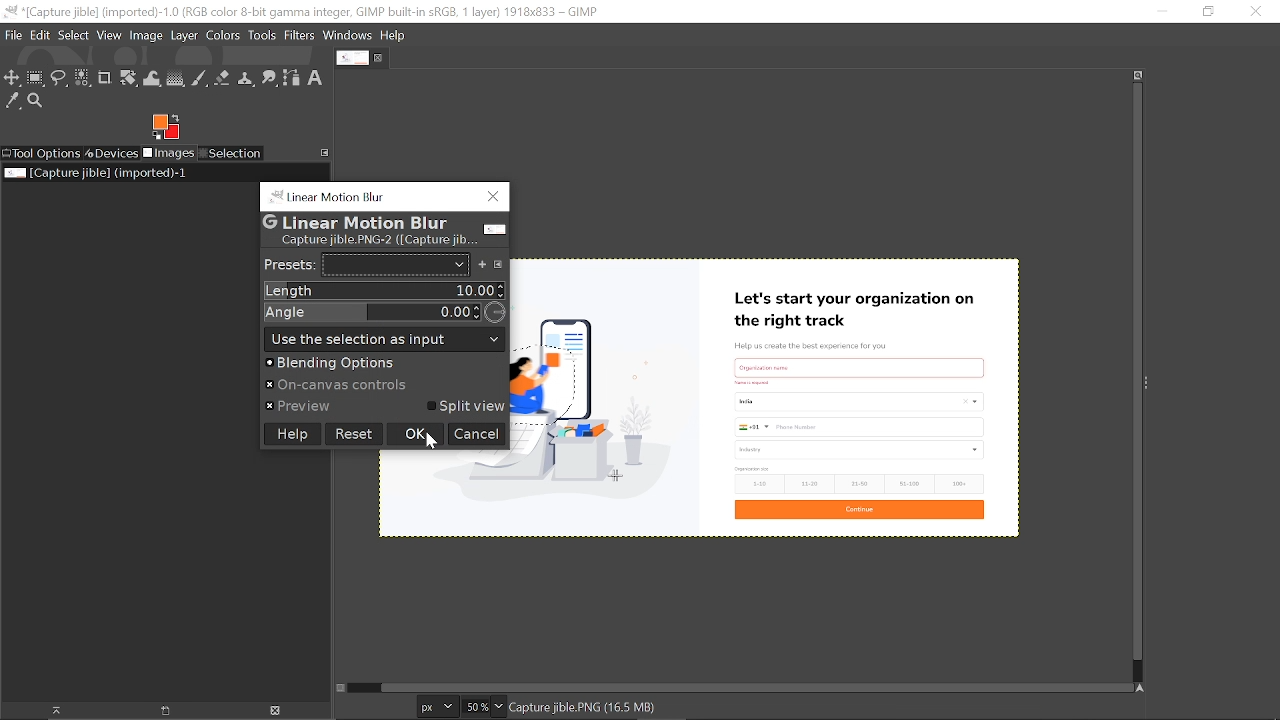 The image size is (1280, 720). Describe the element at coordinates (469, 407) in the screenshot. I see `Split view` at that location.